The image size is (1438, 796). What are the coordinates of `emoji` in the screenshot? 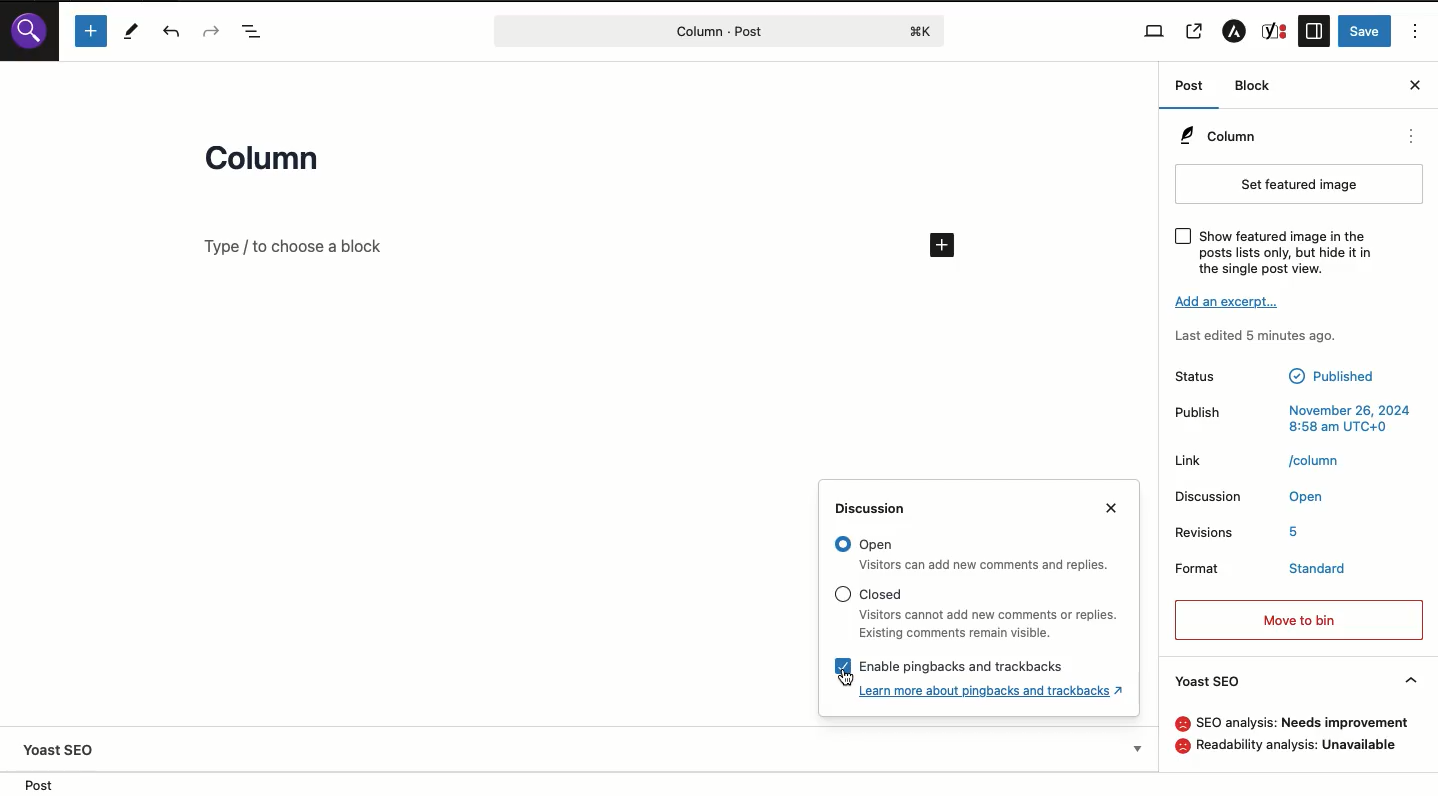 It's located at (1182, 746).